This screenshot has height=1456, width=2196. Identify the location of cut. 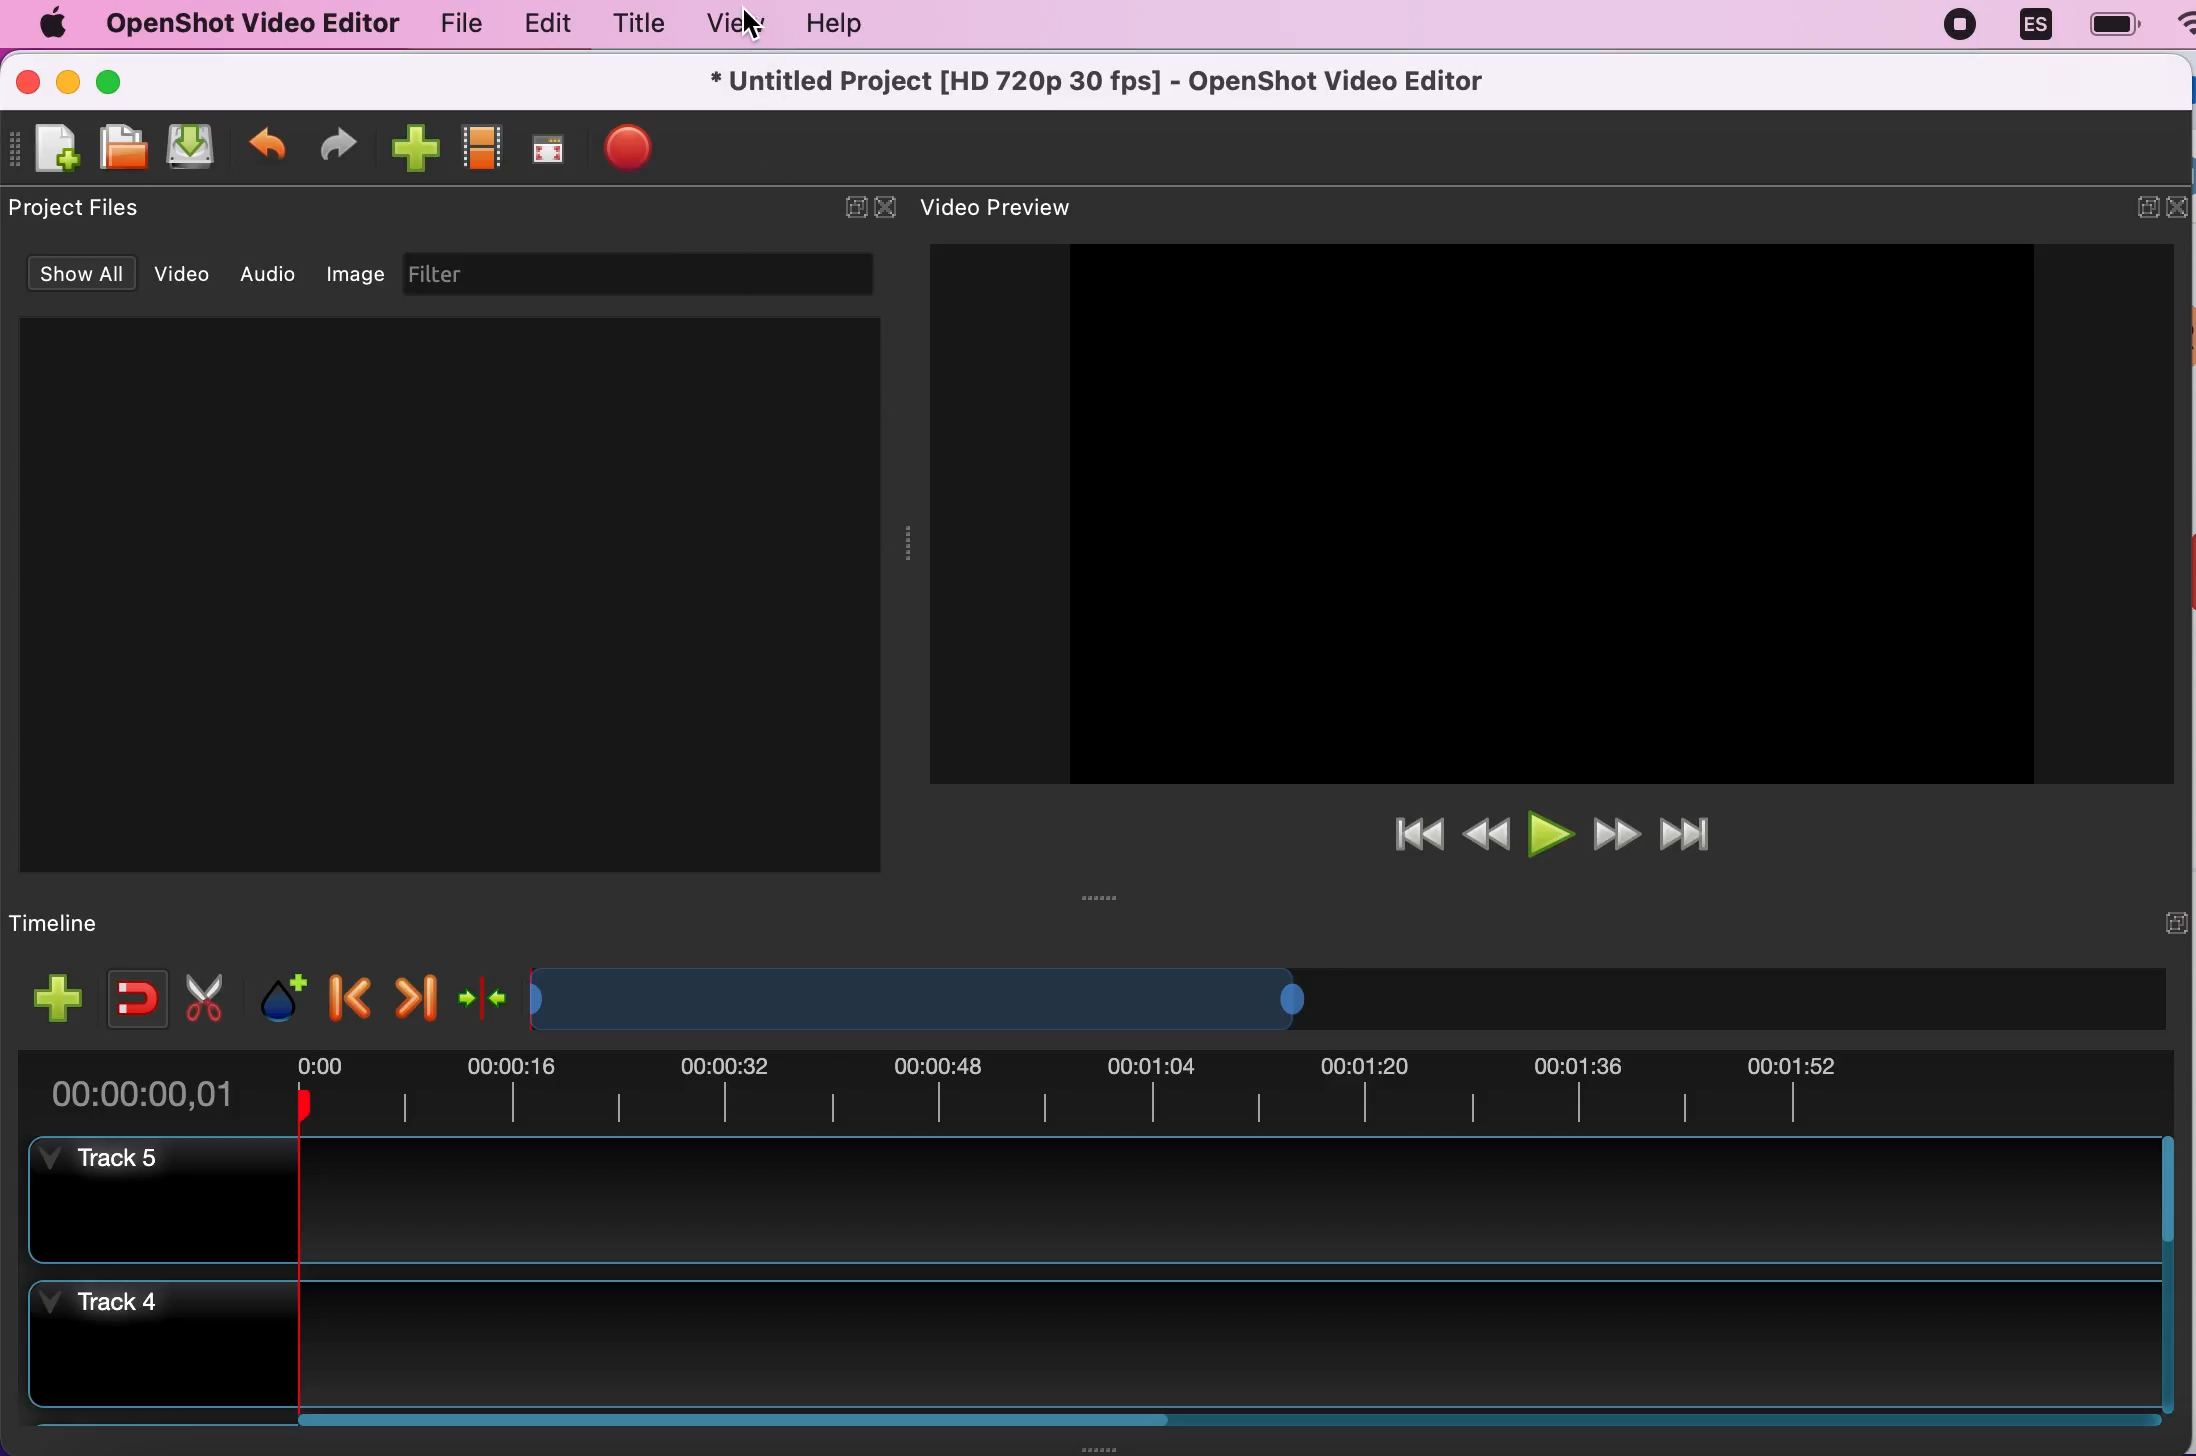
(205, 996).